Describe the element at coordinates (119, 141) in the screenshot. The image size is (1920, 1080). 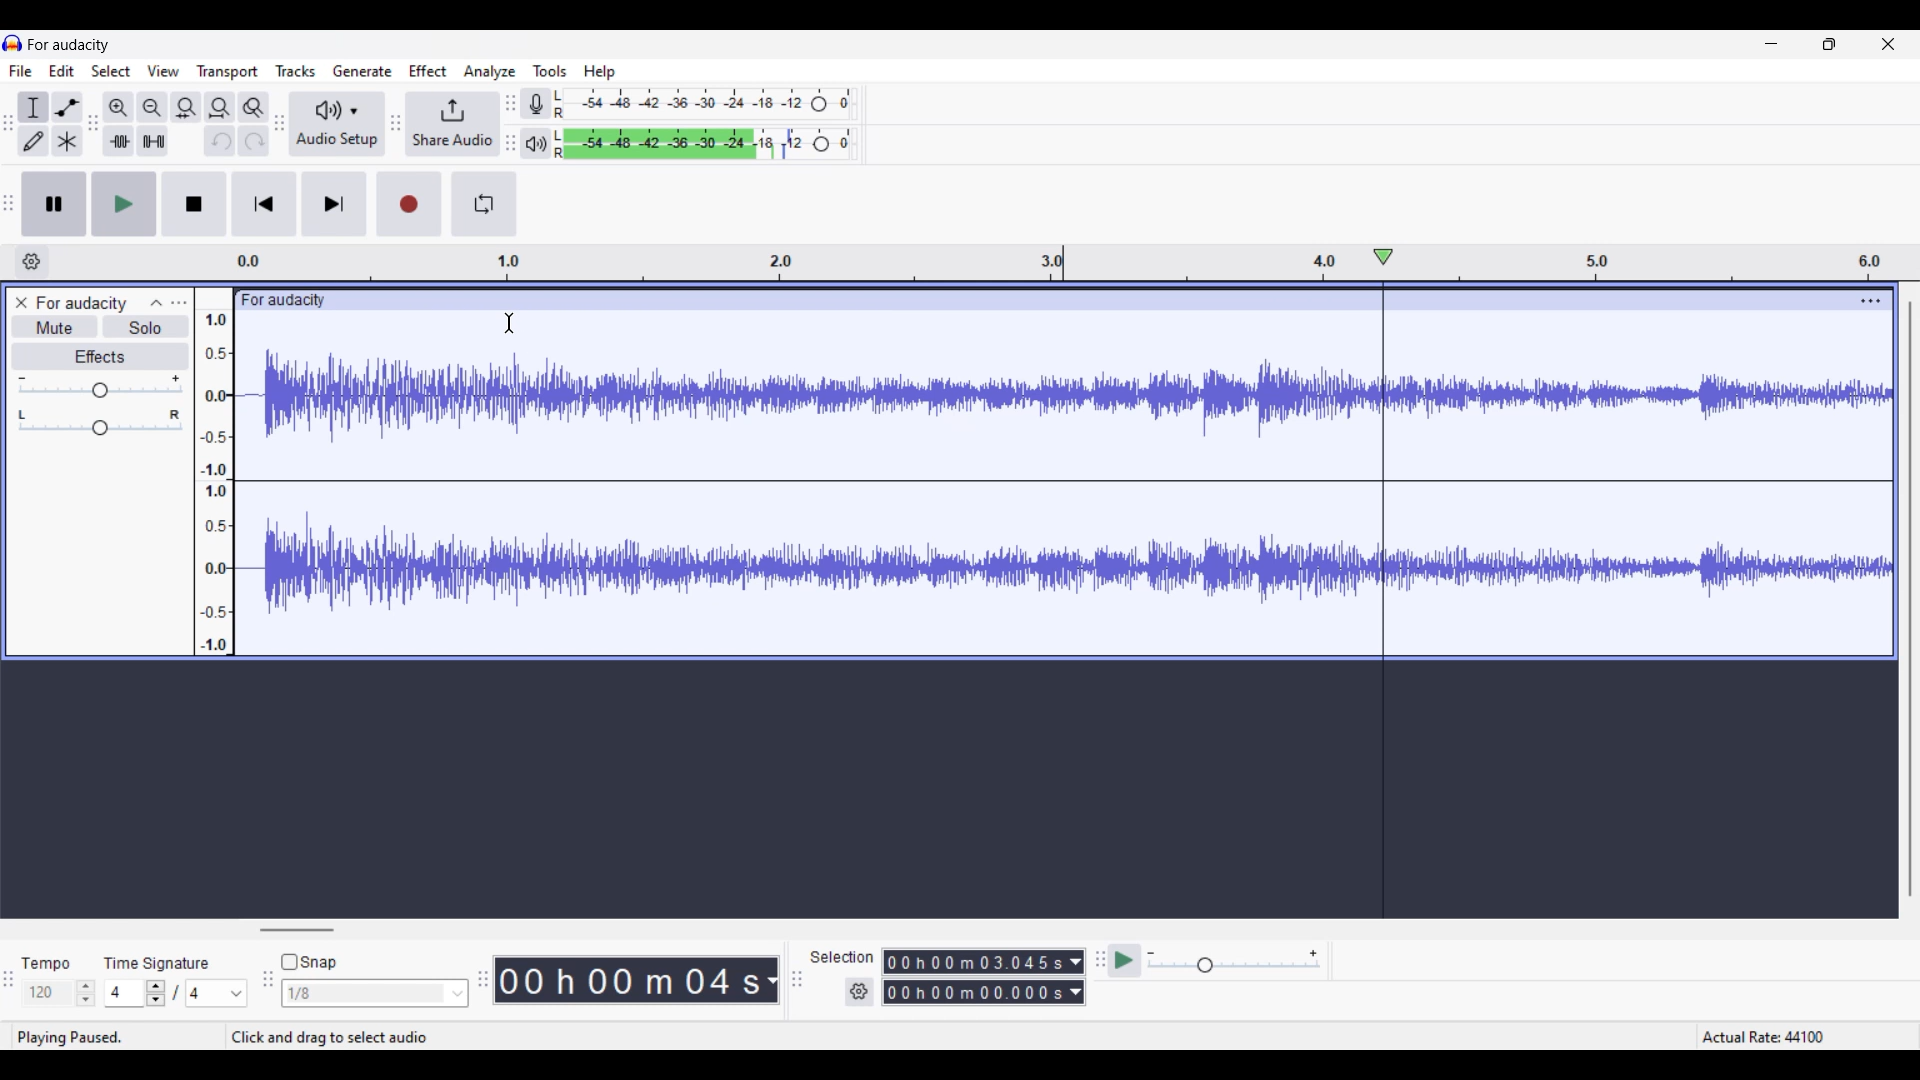
I see `Trim audio outside selection` at that location.